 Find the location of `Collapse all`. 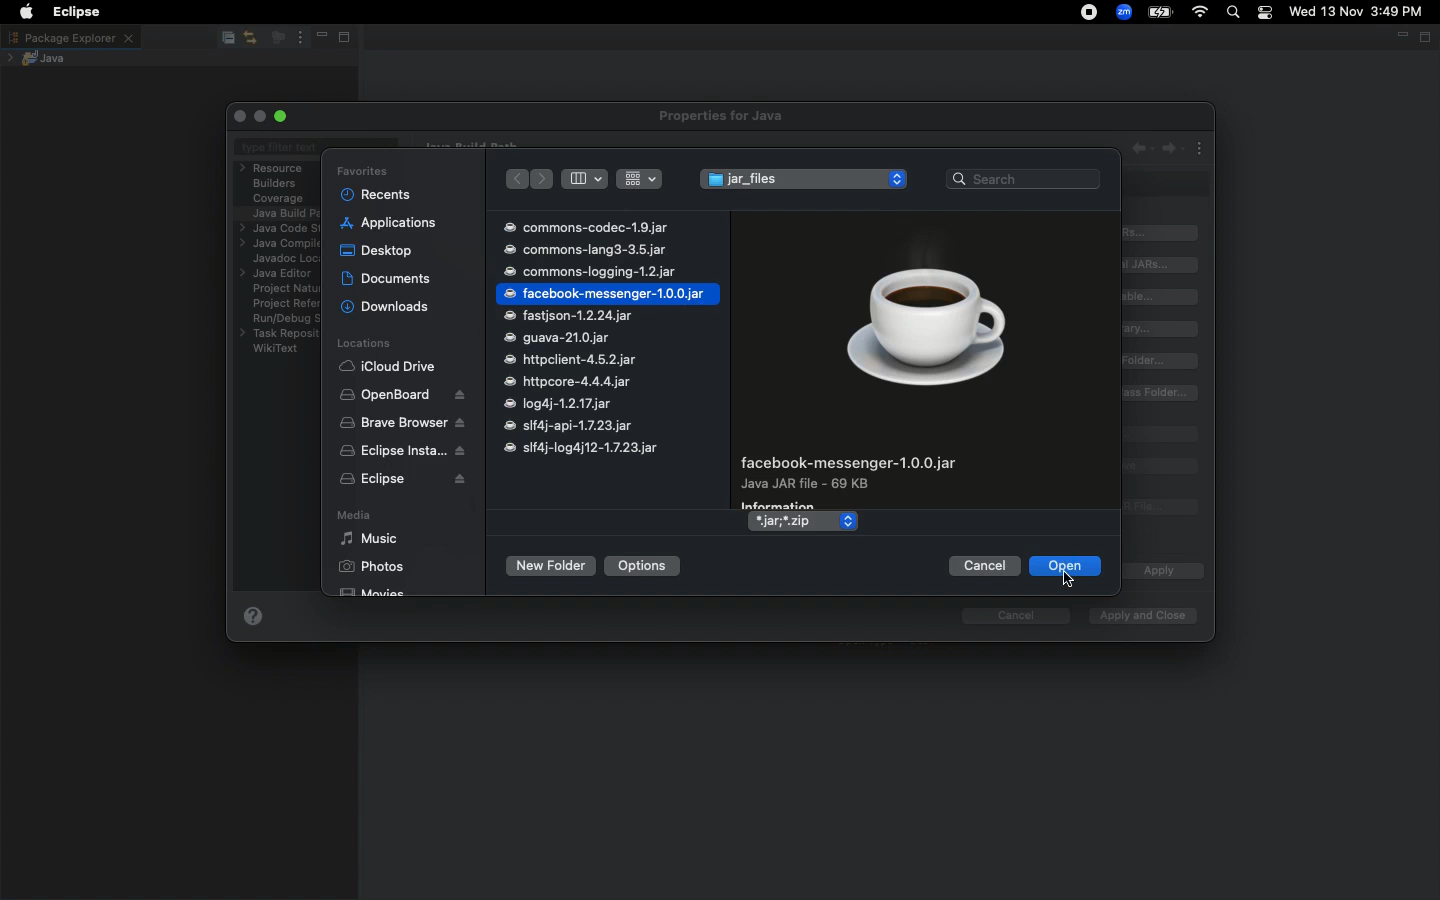

Collapse all is located at coordinates (226, 39).